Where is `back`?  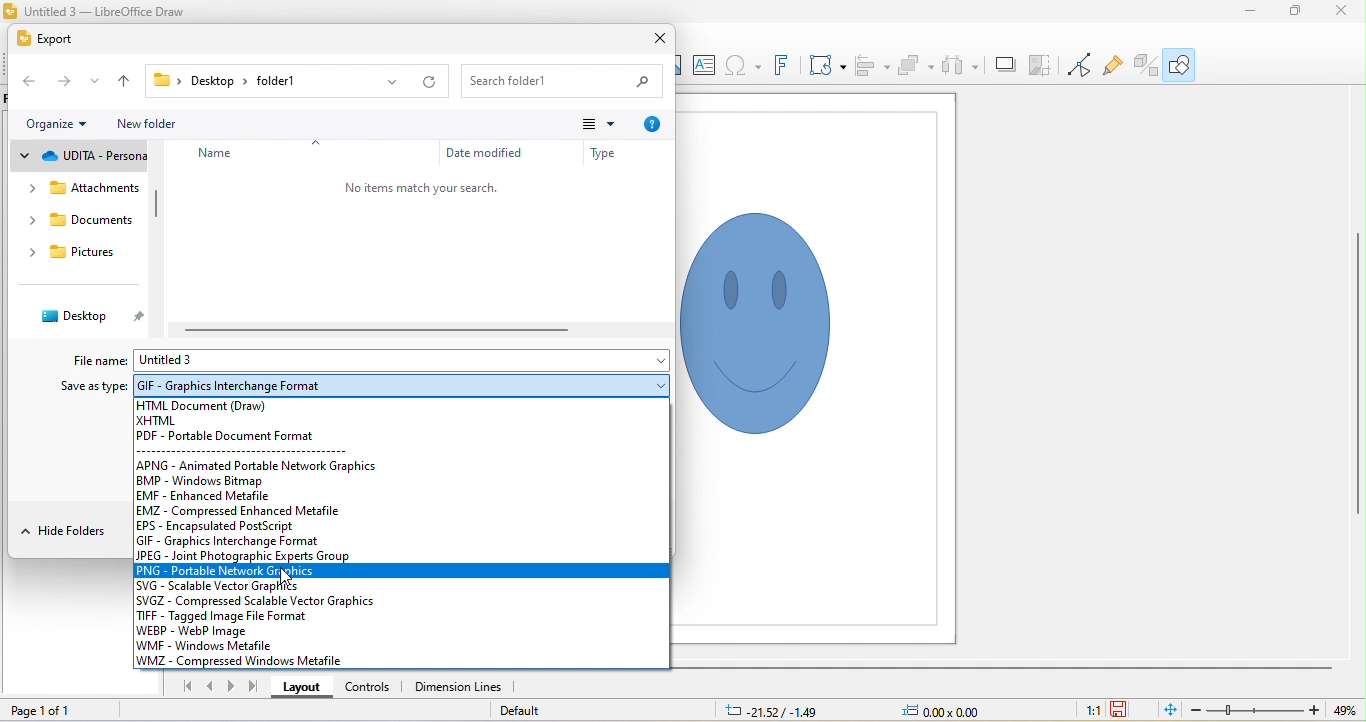 back is located at coordinates (26, 81).